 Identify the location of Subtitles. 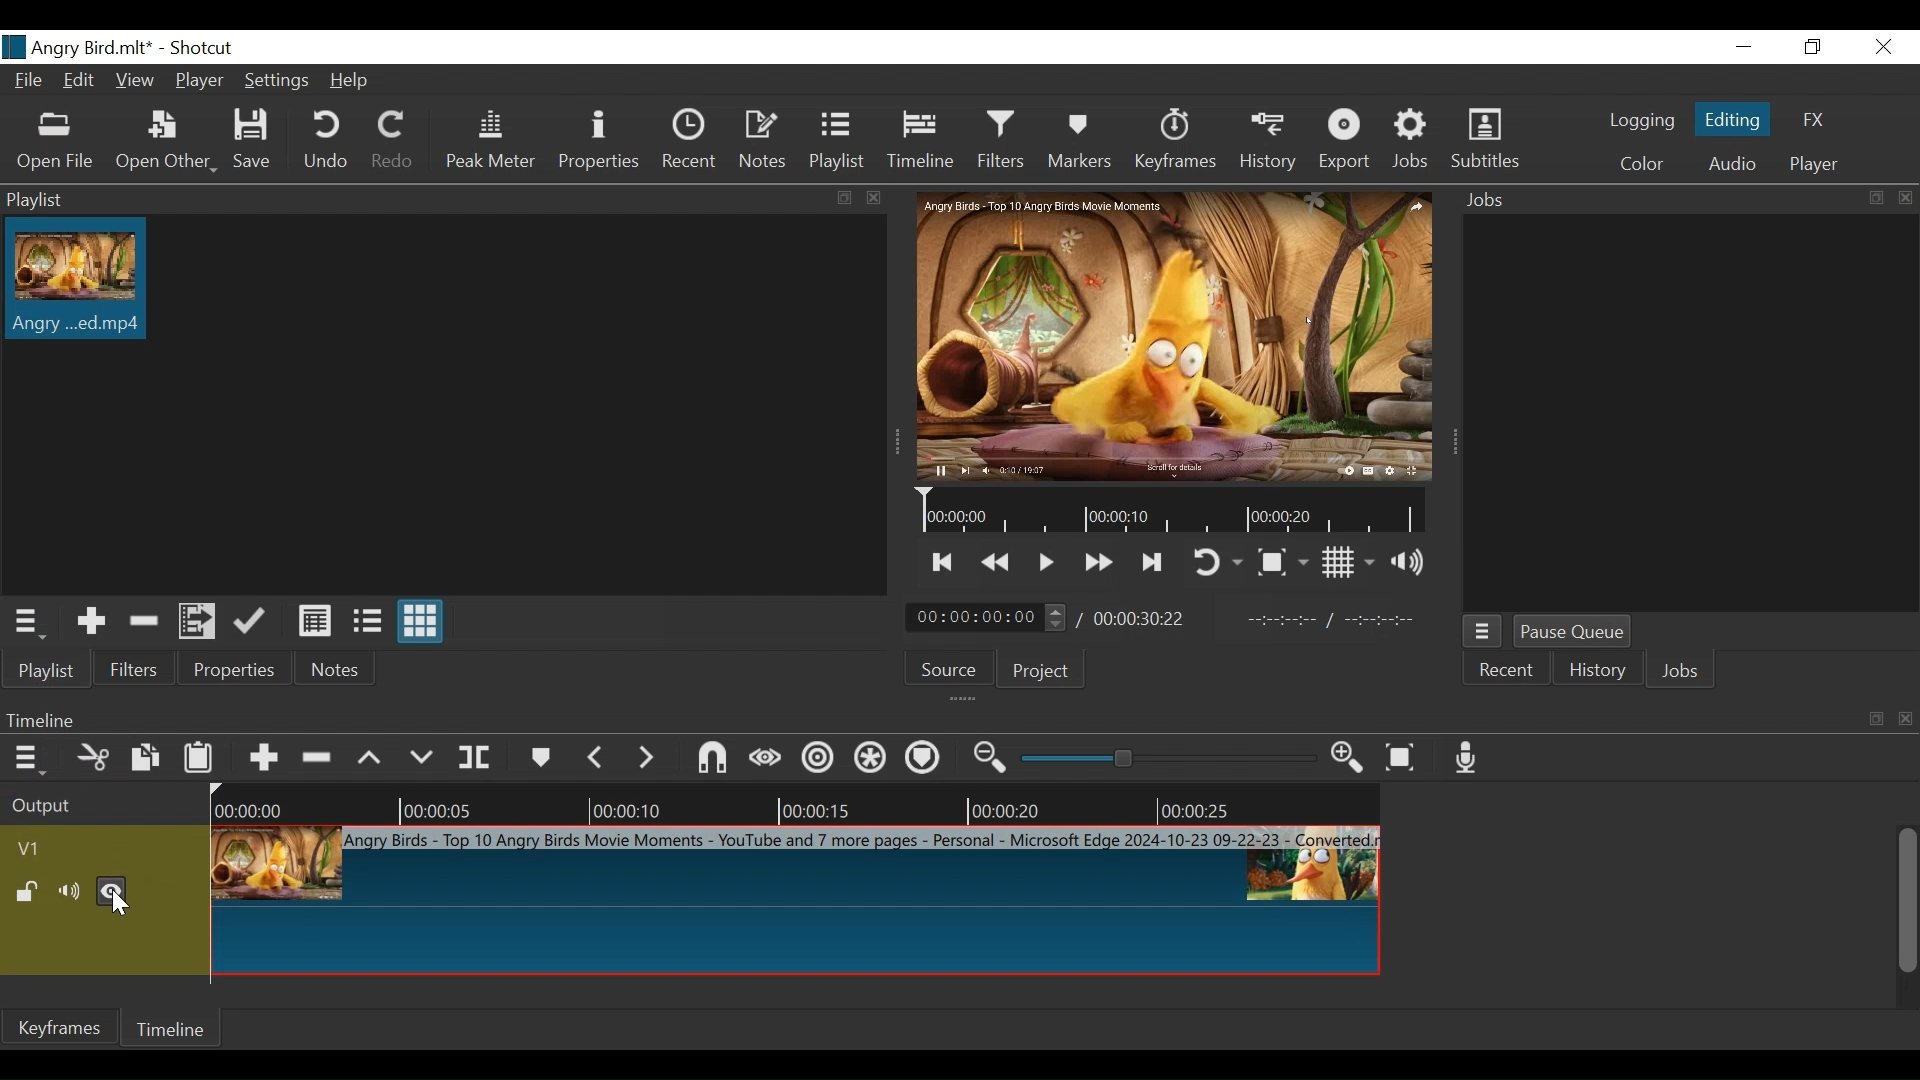
(1485, 139).